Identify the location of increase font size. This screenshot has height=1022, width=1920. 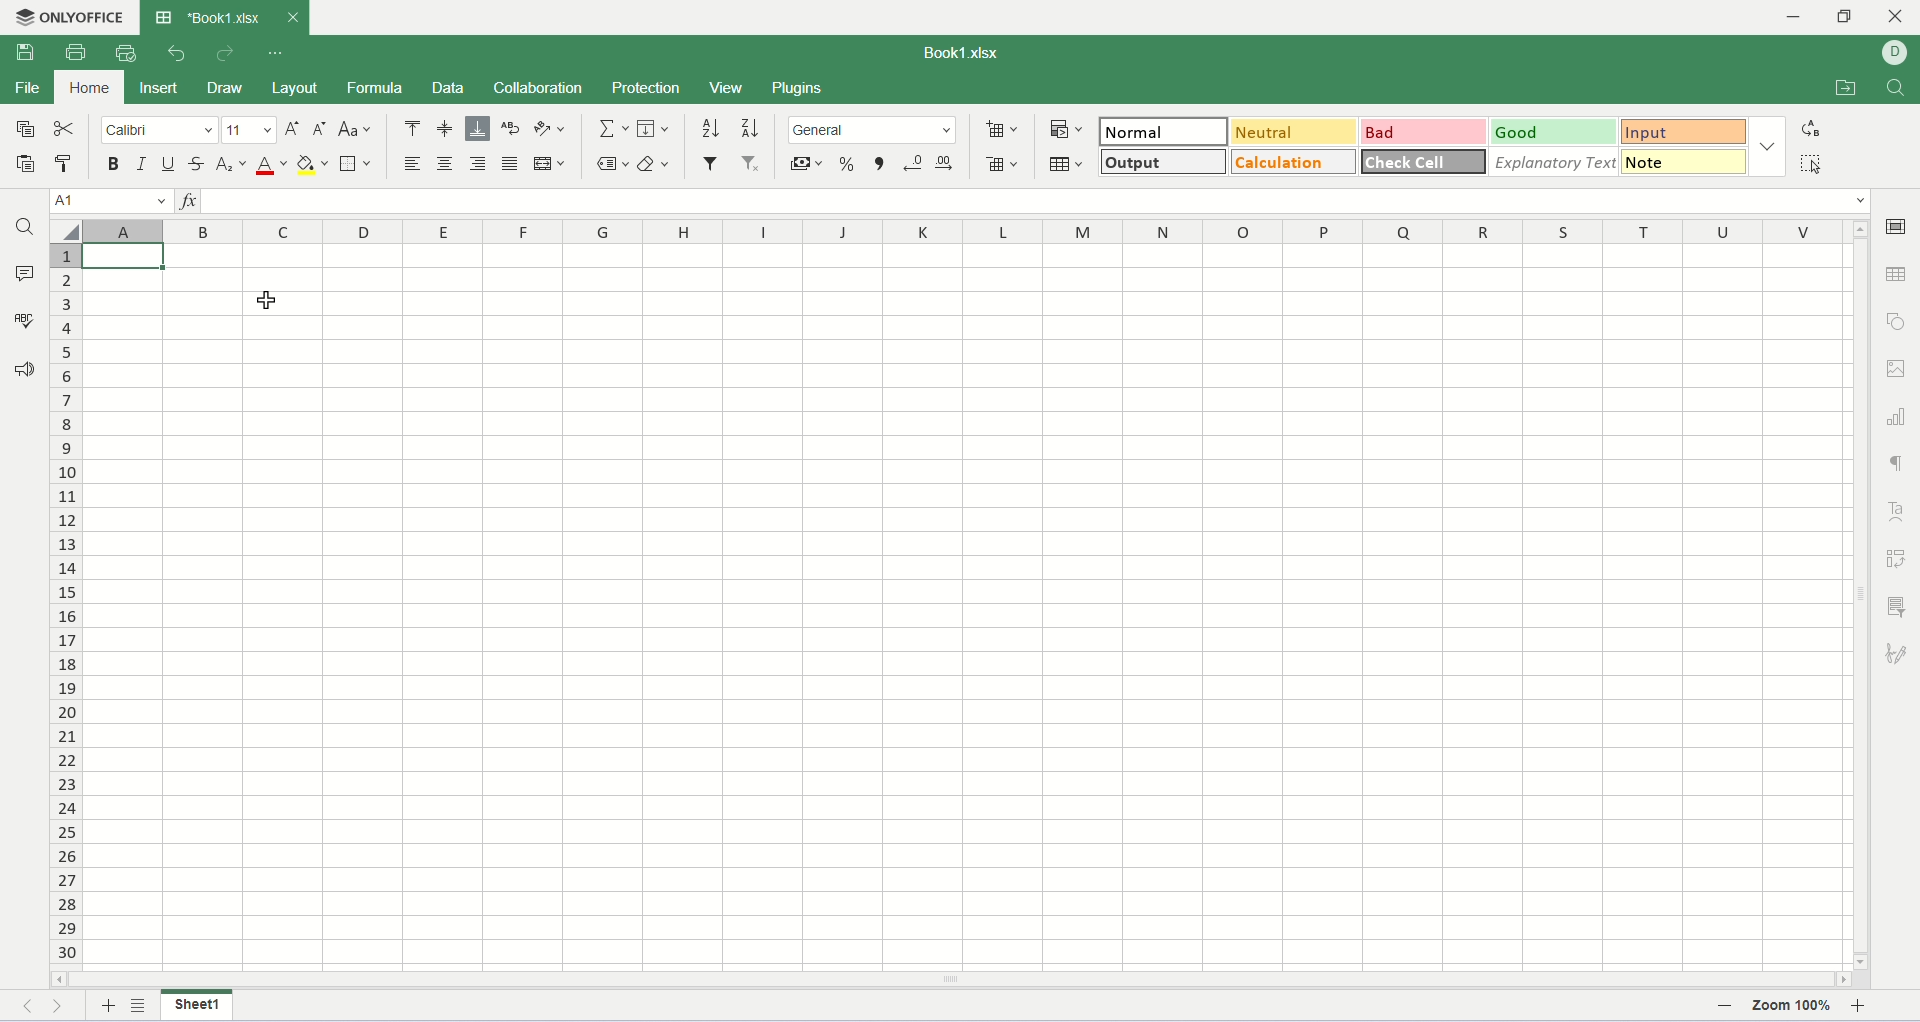
(294, 127).